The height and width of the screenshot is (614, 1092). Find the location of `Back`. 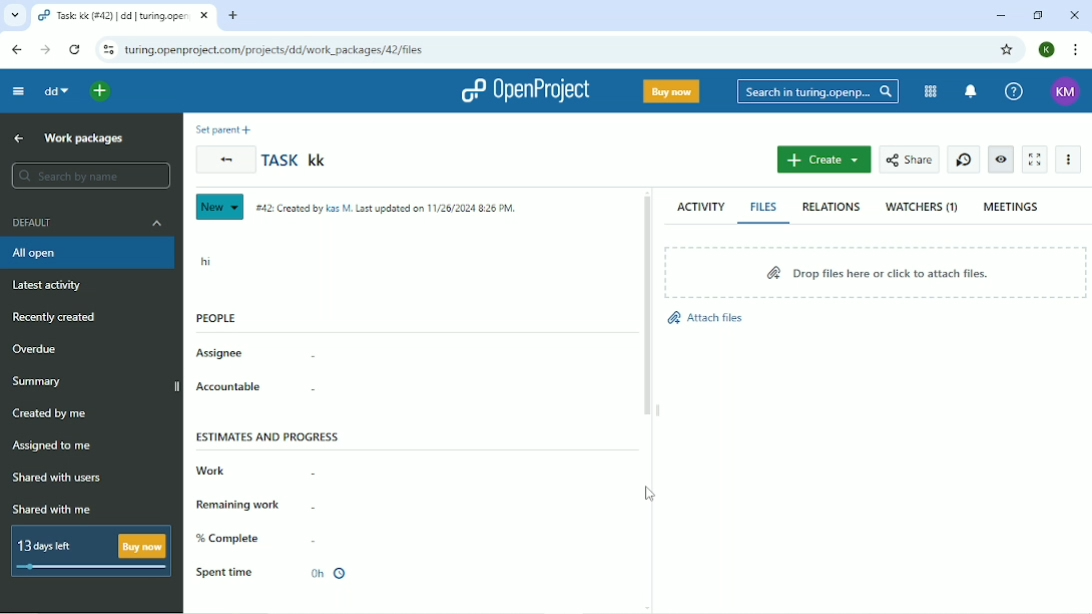

Back is located at coordinates (16, 50).